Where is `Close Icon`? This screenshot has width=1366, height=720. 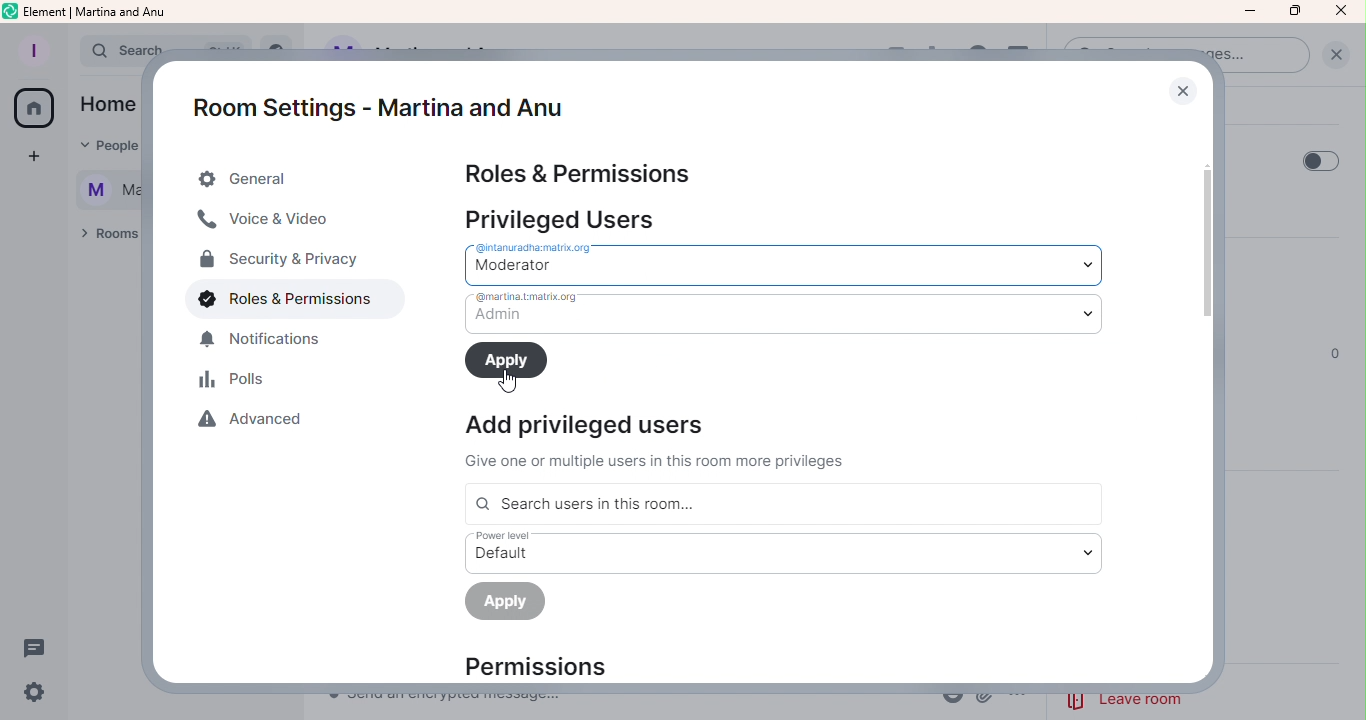 Close Icon is located at coordinates (1342, 12).